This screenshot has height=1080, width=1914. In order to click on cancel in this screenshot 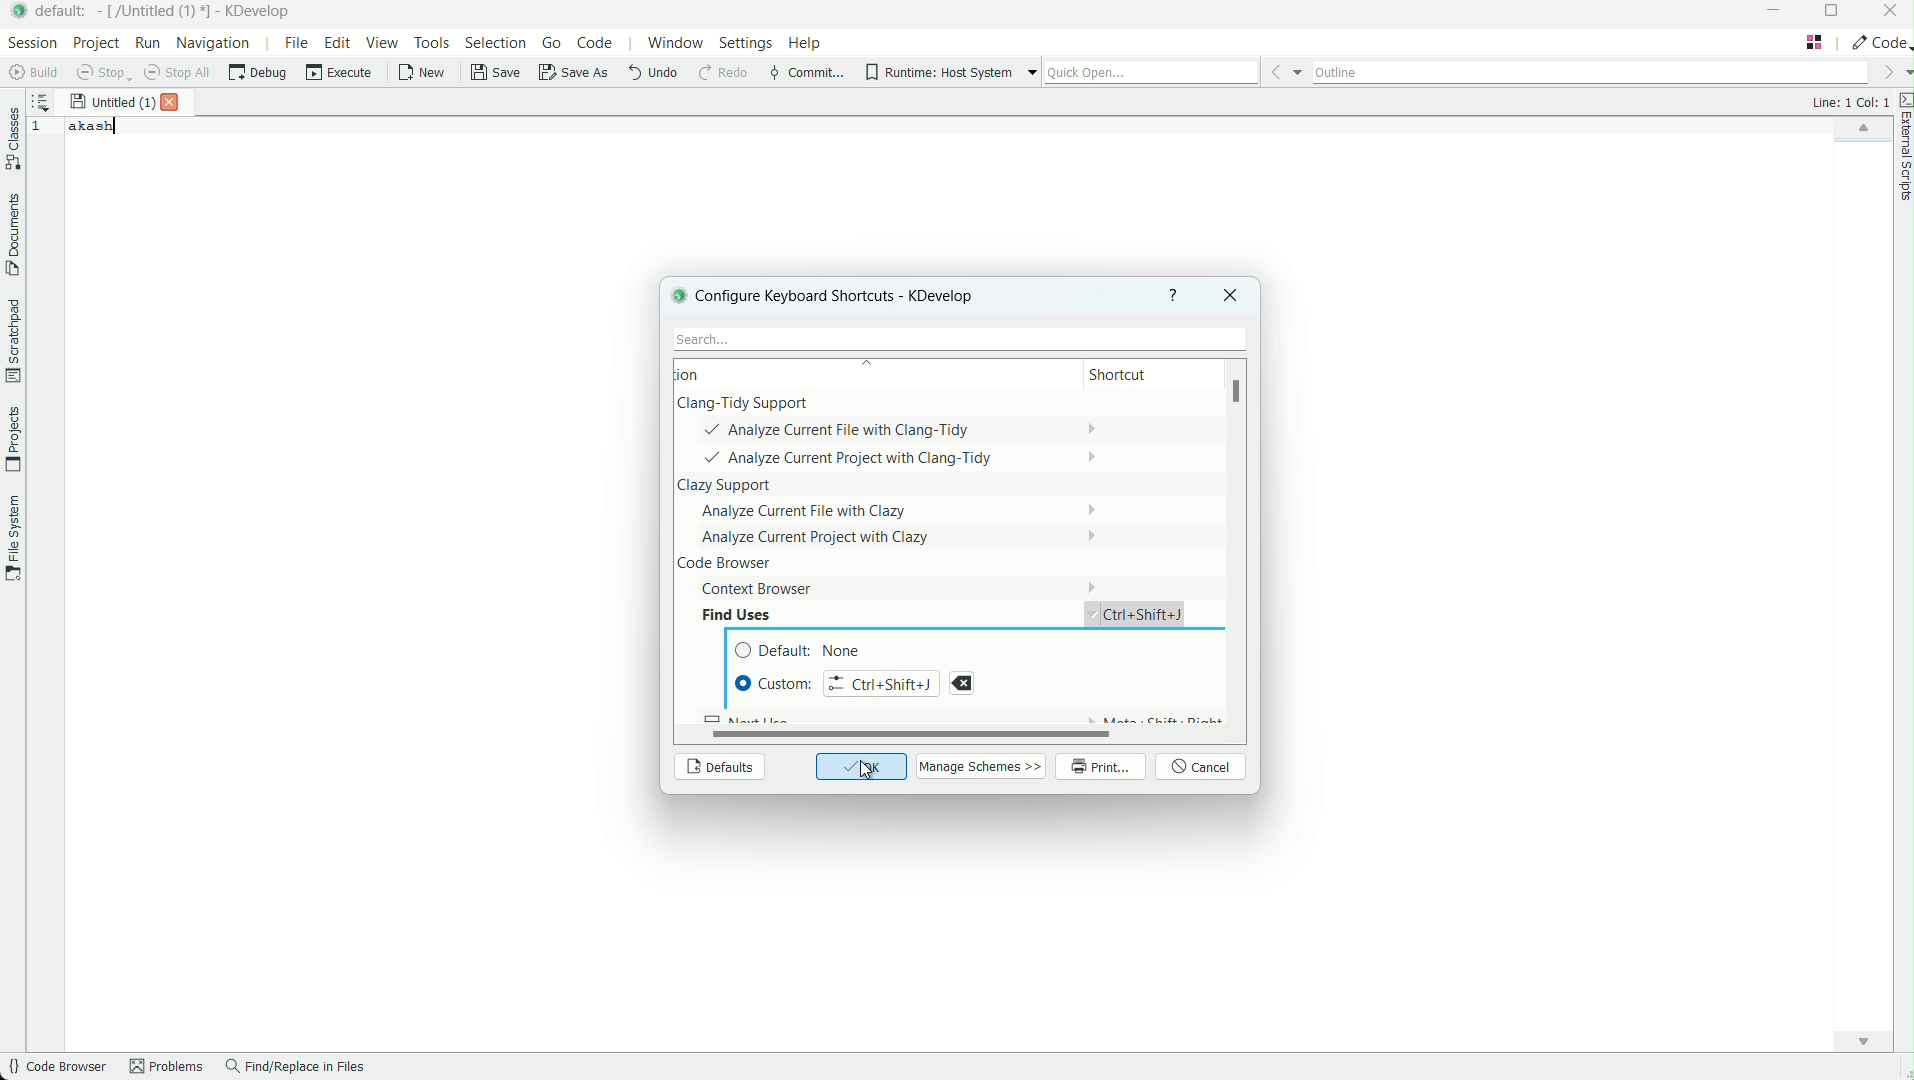, I will do `click(1203, 768)`.